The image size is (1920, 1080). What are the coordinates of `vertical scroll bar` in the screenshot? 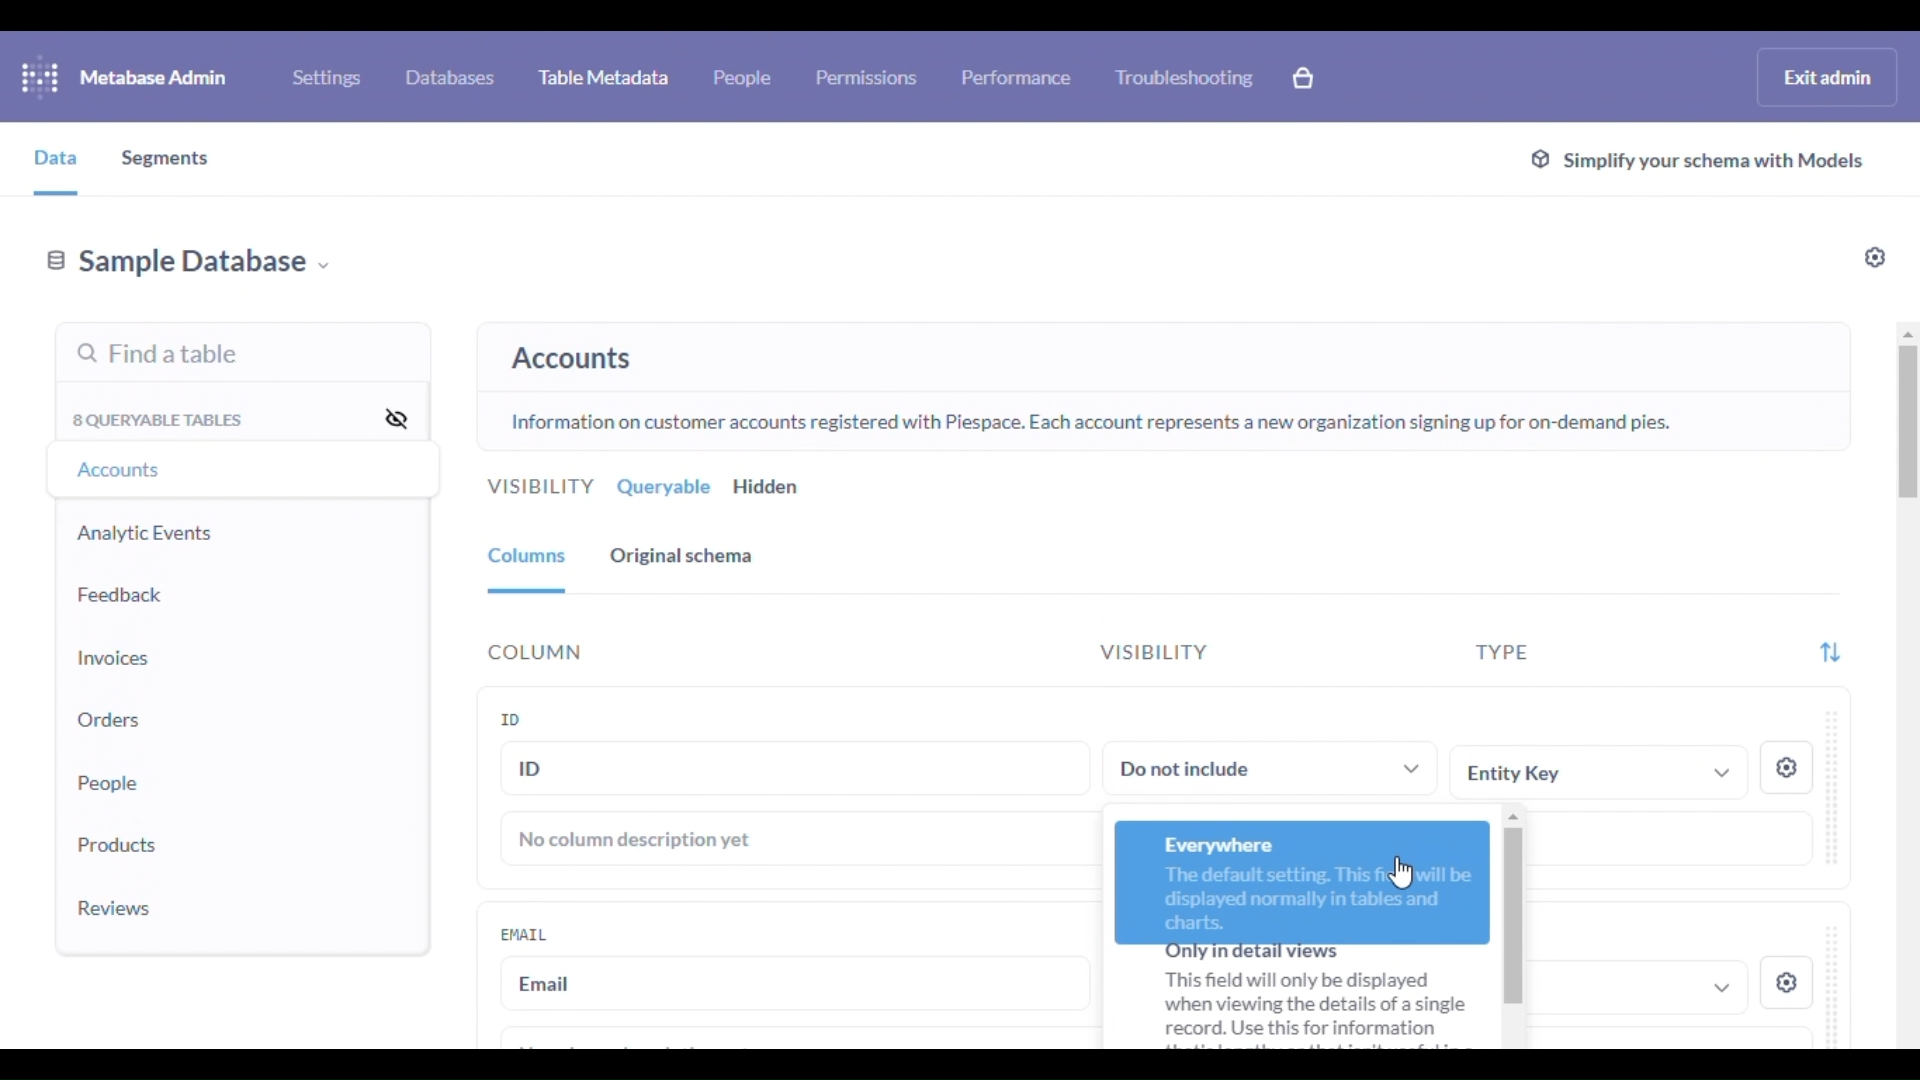 It's located at (1908, 427).